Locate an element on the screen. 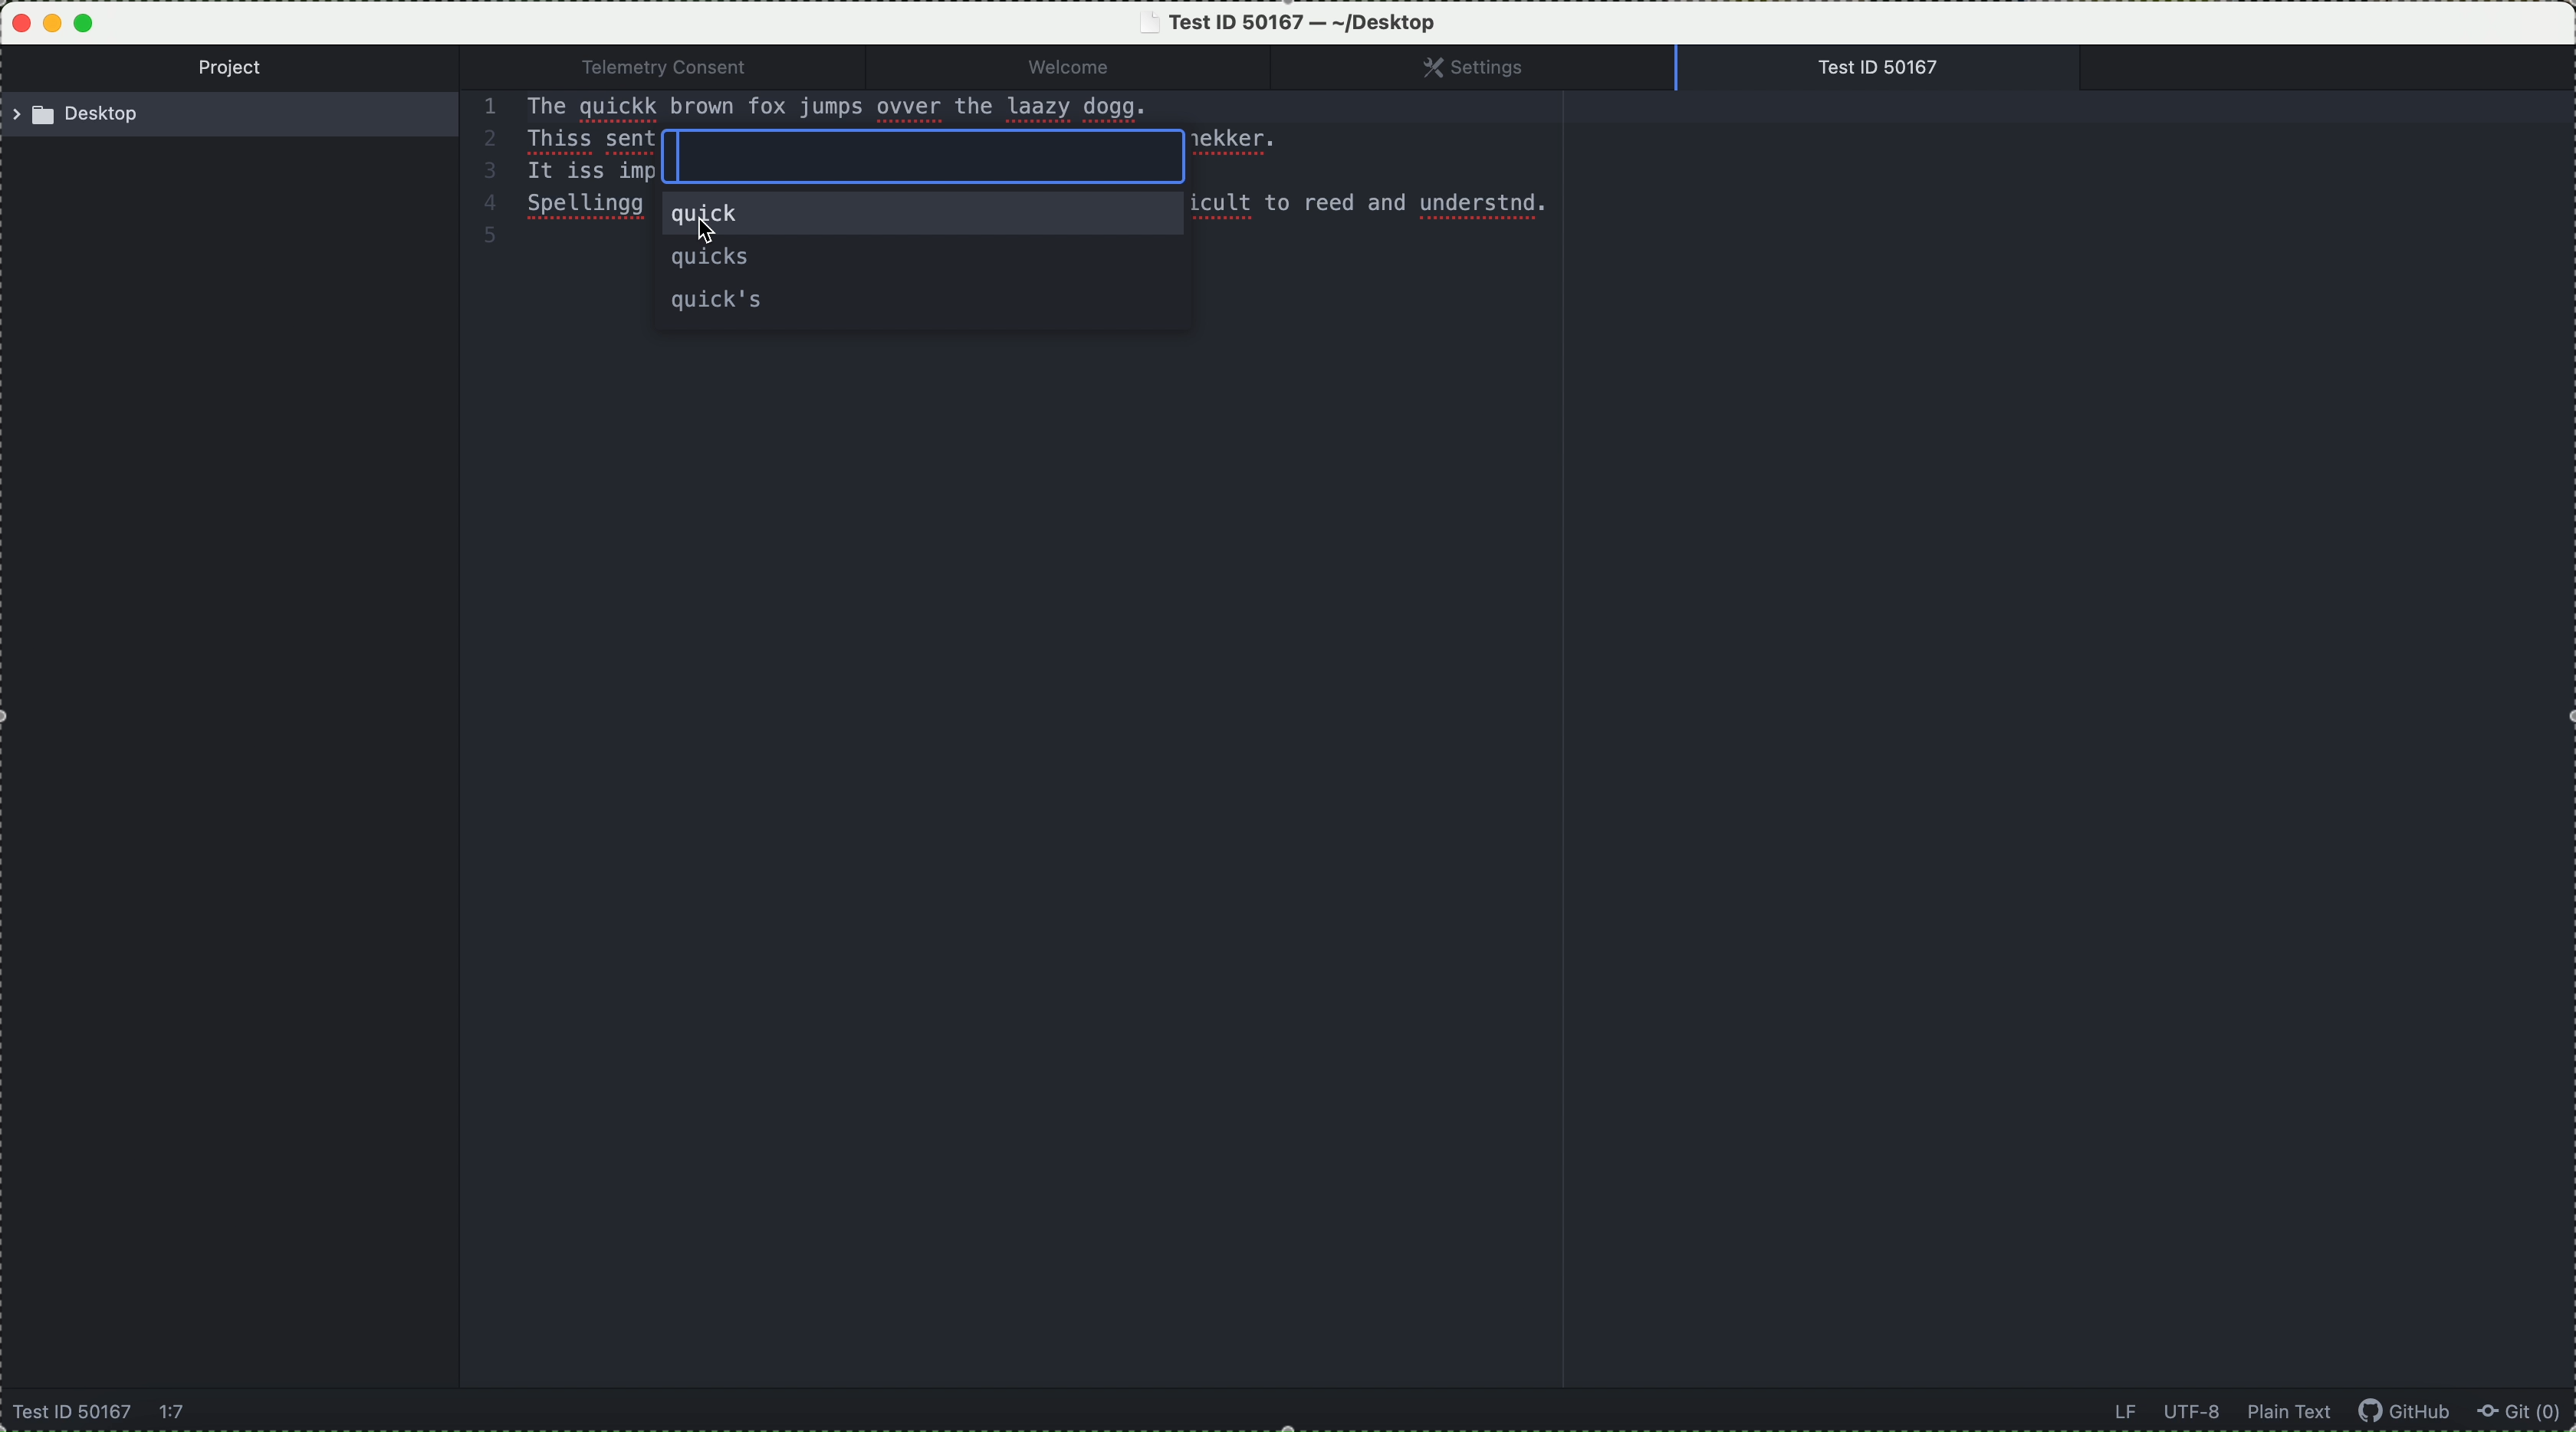  desktop location is located at coordinates (237, 119).